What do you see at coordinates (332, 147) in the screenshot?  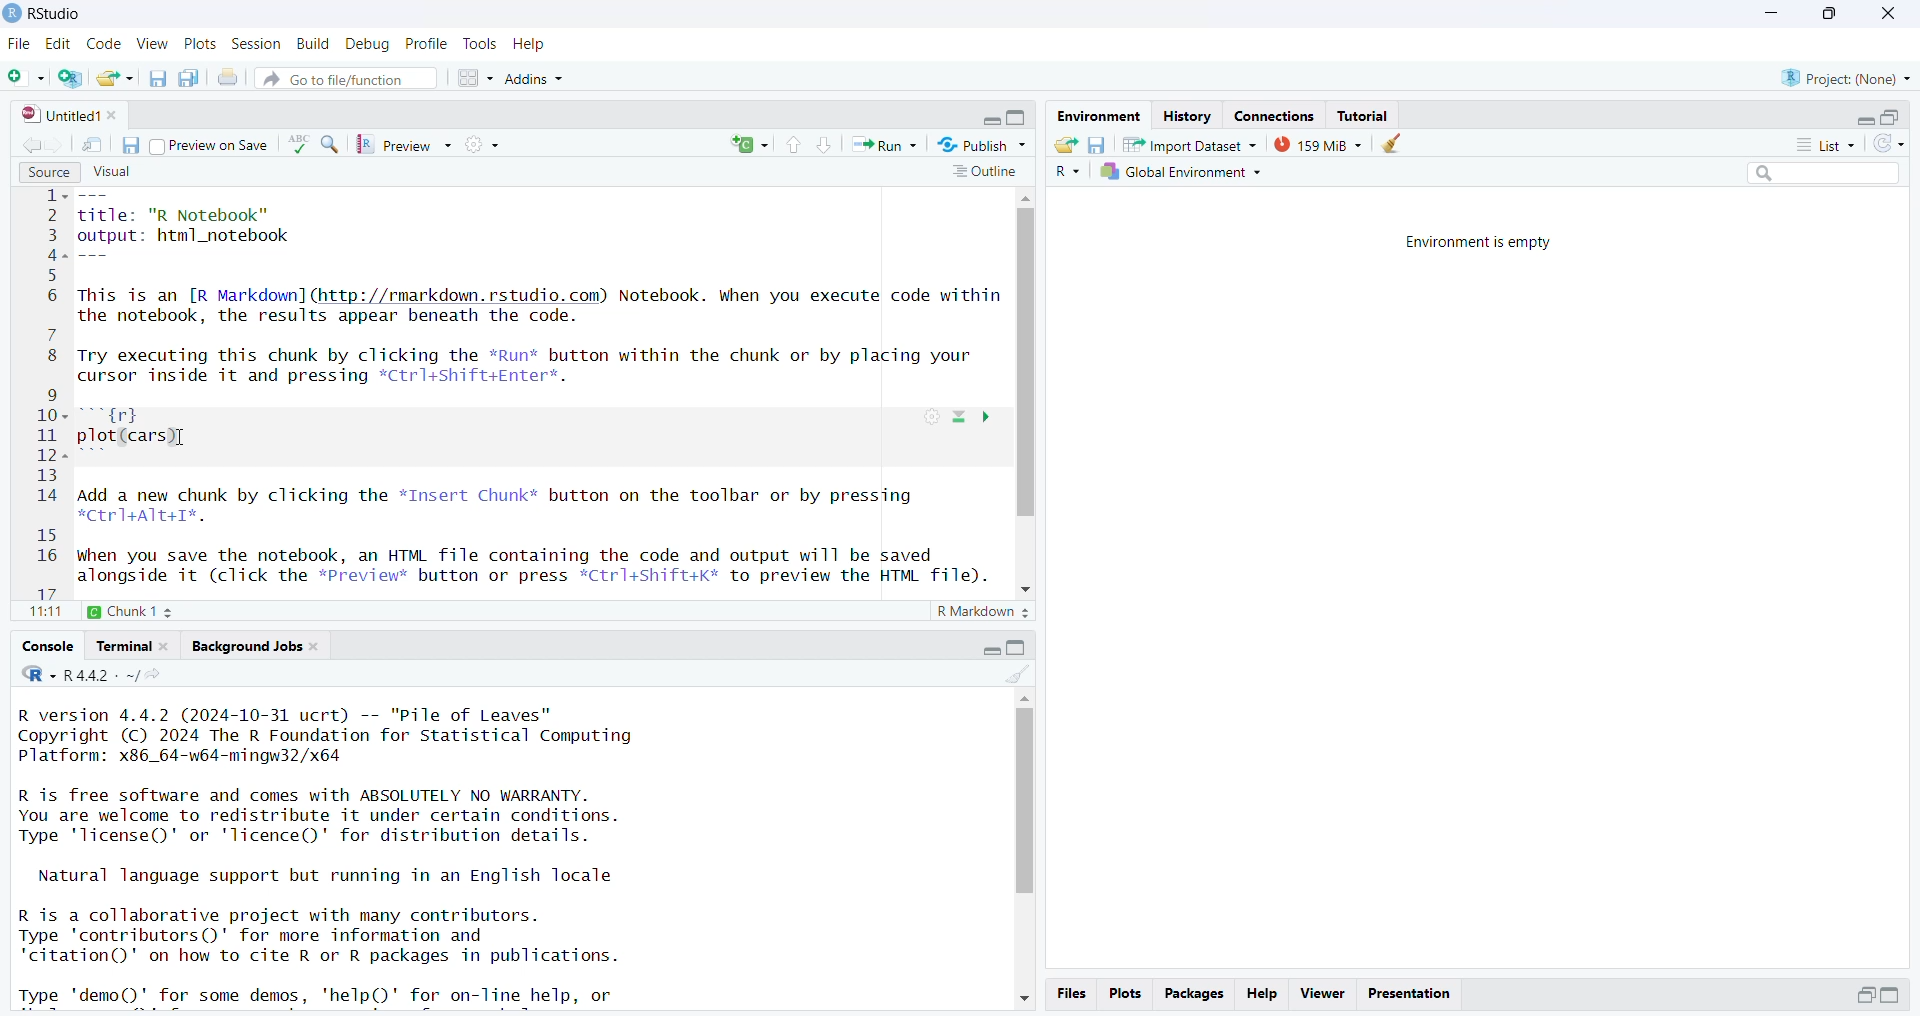 I see `find/replace` at bounding box center [332, 147].